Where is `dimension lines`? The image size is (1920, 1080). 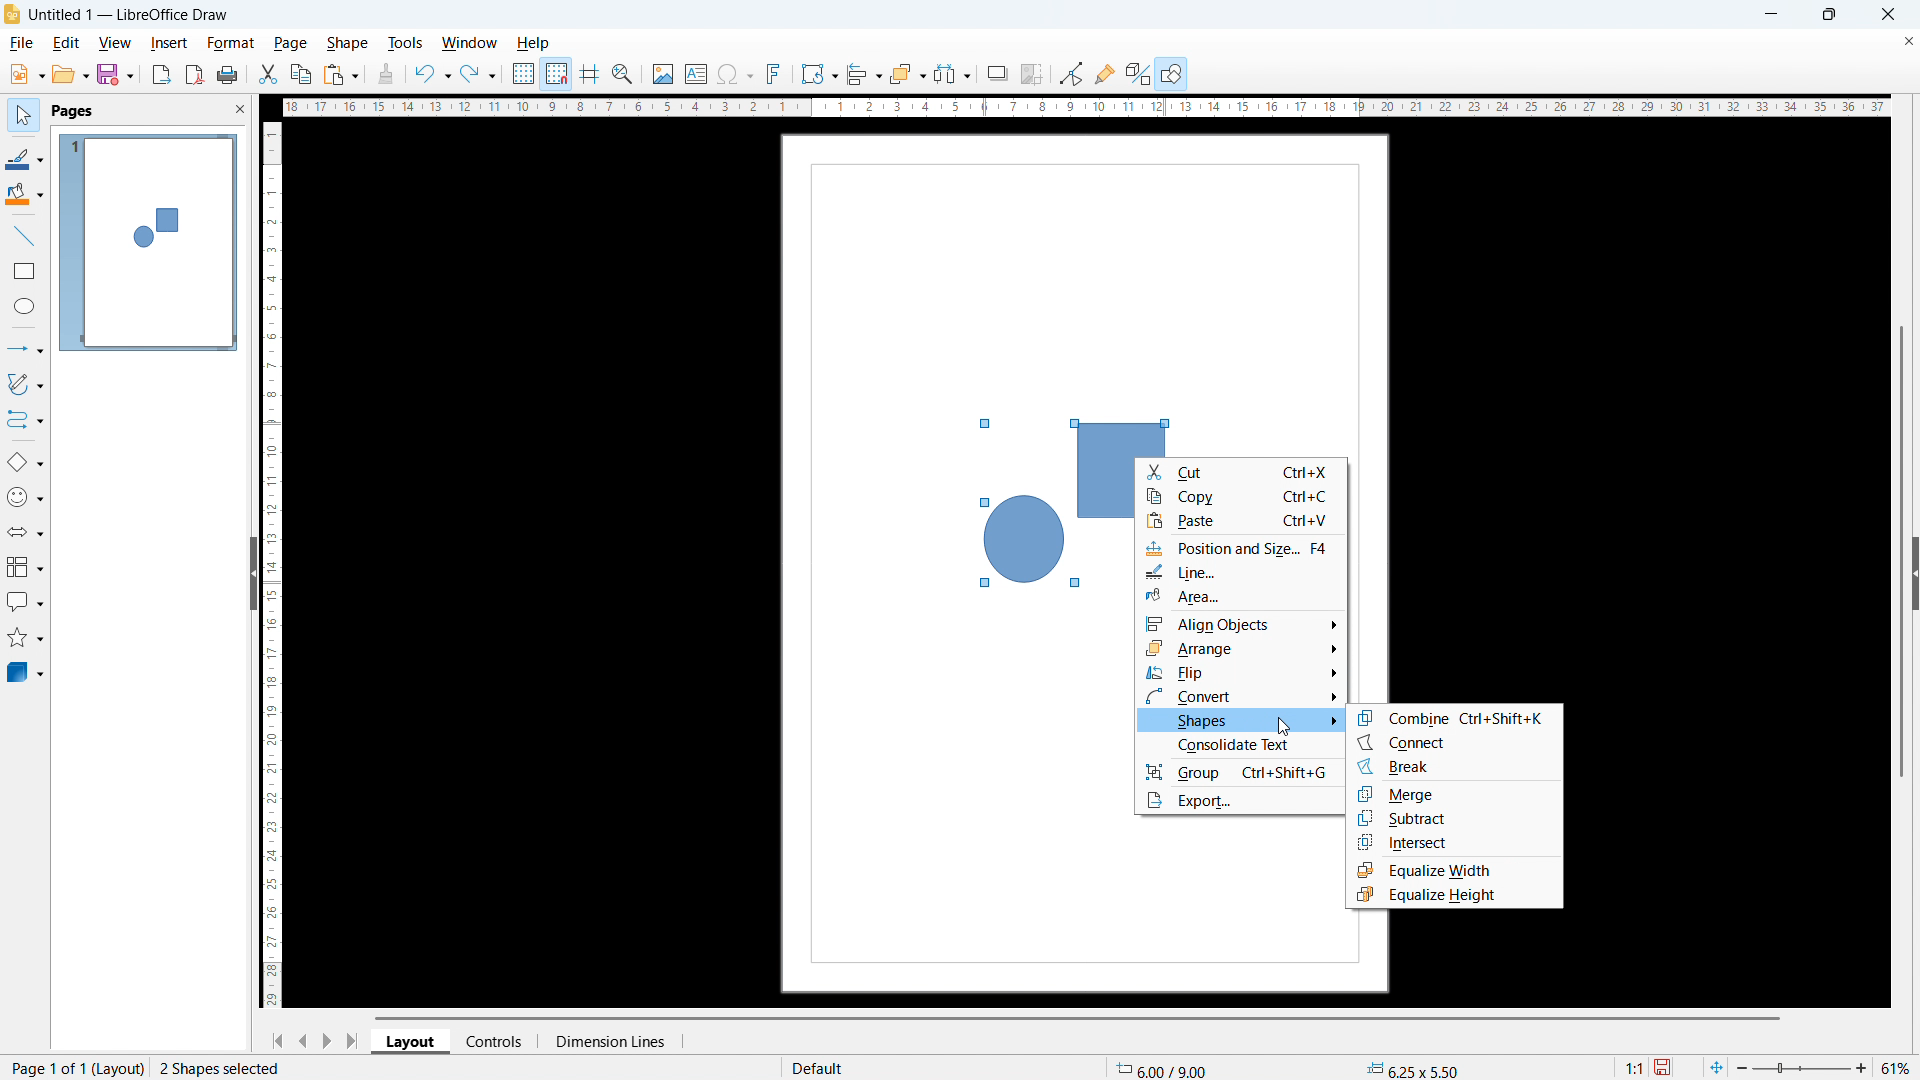
dimension lines is located at coordinates (608, 1042).